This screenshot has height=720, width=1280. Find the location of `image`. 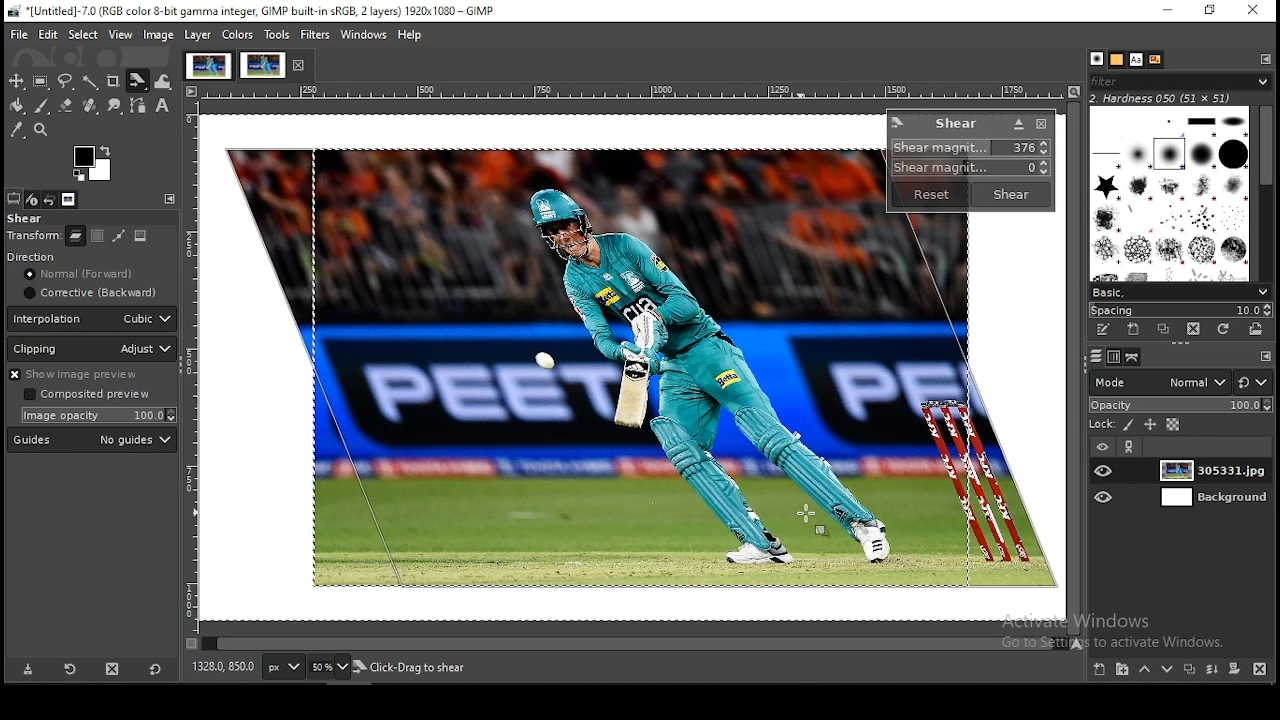

image is located at coordinates (140, 235).